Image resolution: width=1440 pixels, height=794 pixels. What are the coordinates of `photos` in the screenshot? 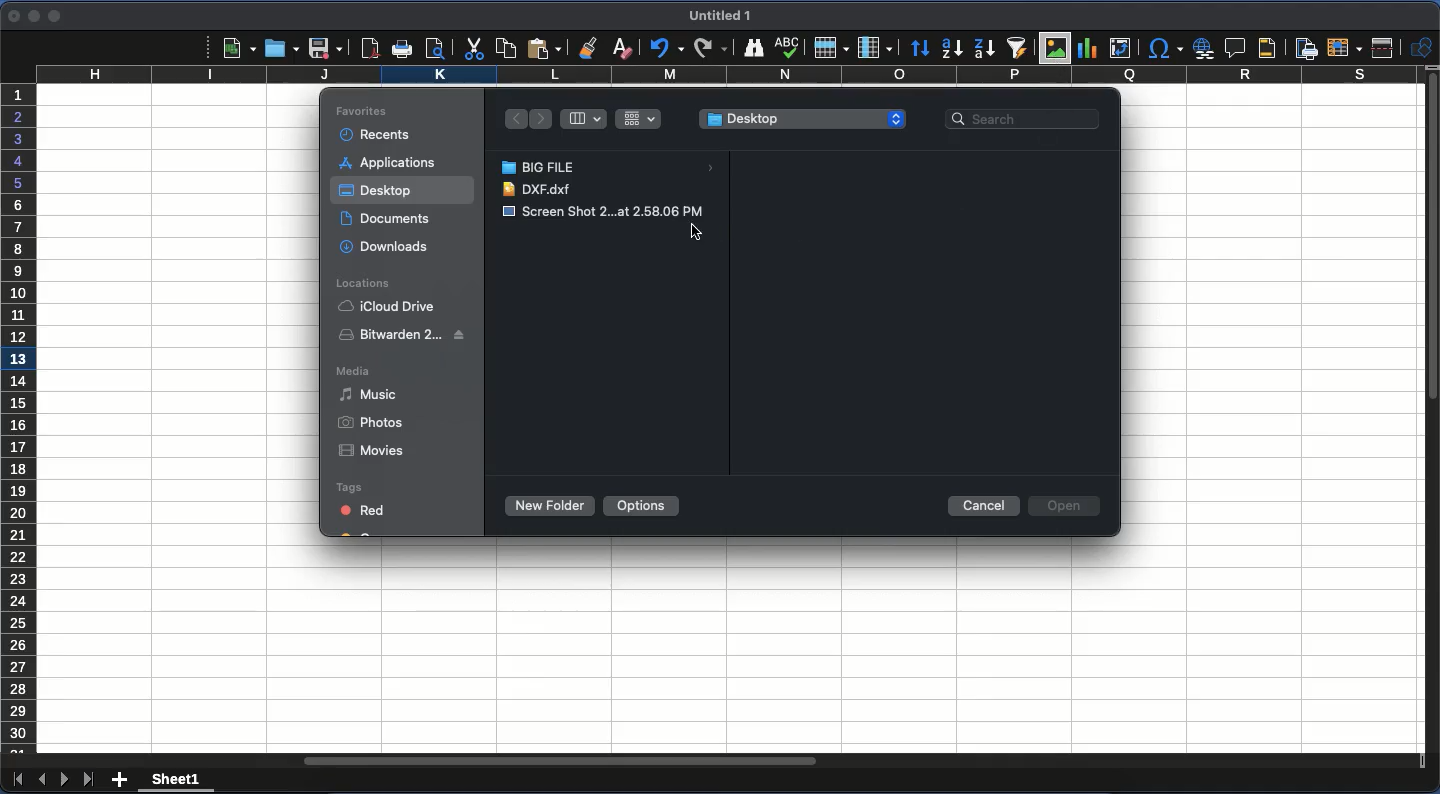 It's located at (372, 423).